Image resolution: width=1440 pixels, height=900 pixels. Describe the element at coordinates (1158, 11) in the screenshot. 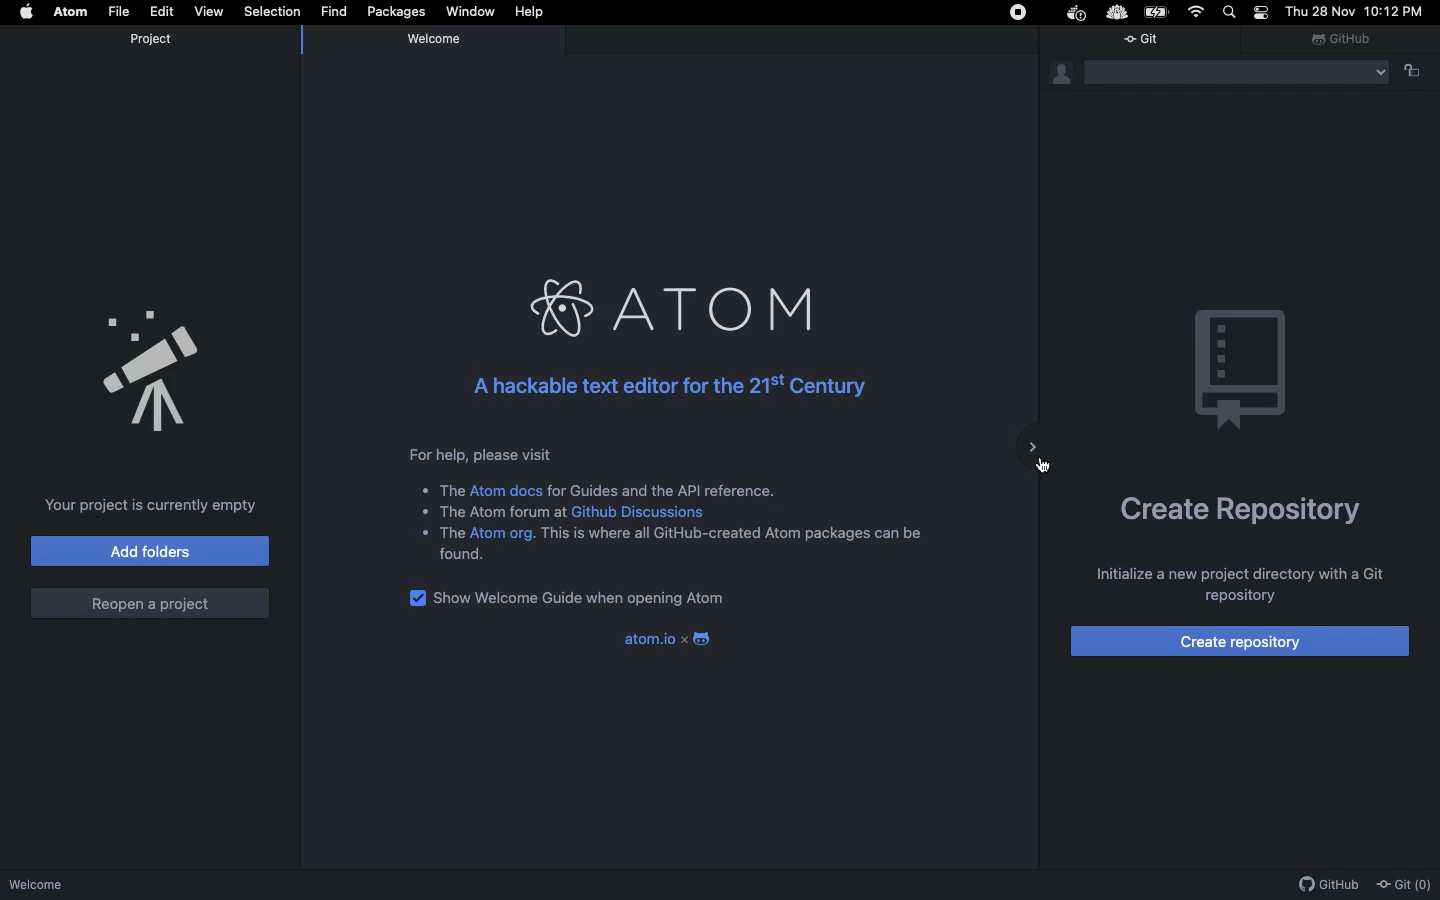

I see `Battery` at that location.